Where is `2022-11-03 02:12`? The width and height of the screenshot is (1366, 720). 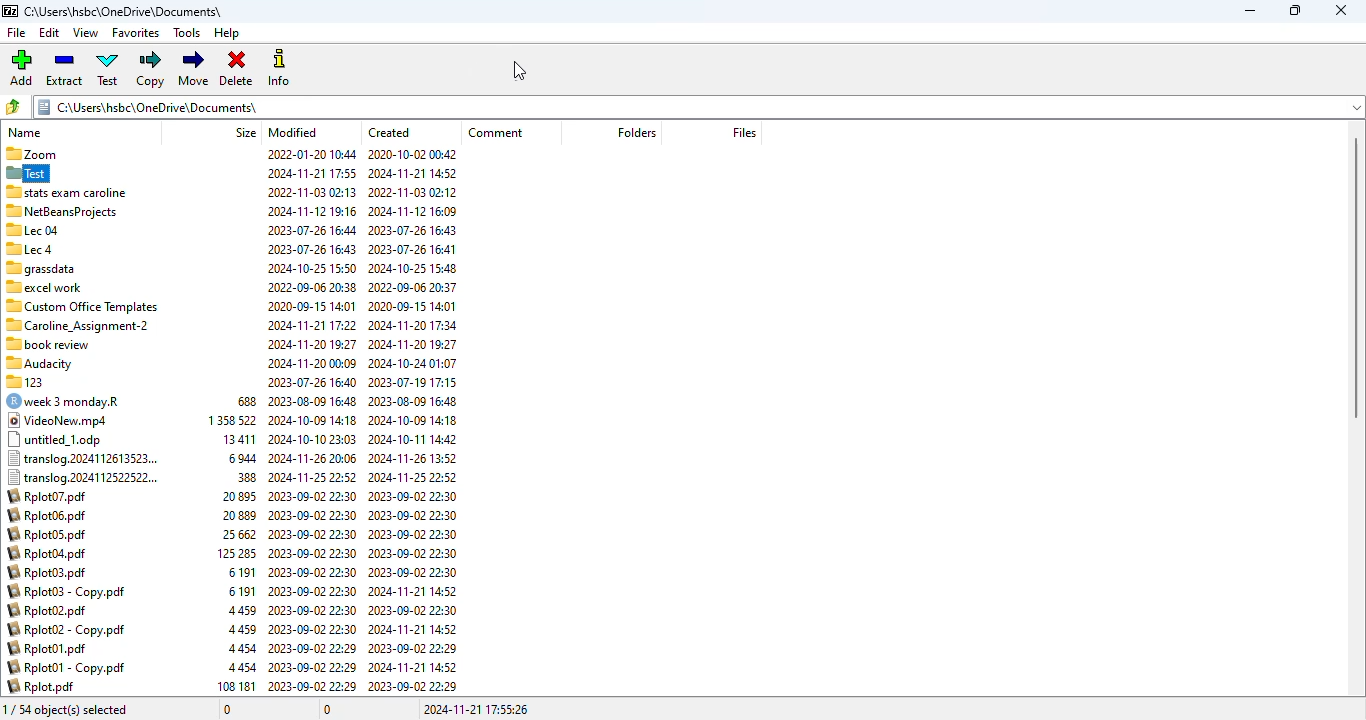
2022-11-03 02:12 is located at coordinates (414, 192).